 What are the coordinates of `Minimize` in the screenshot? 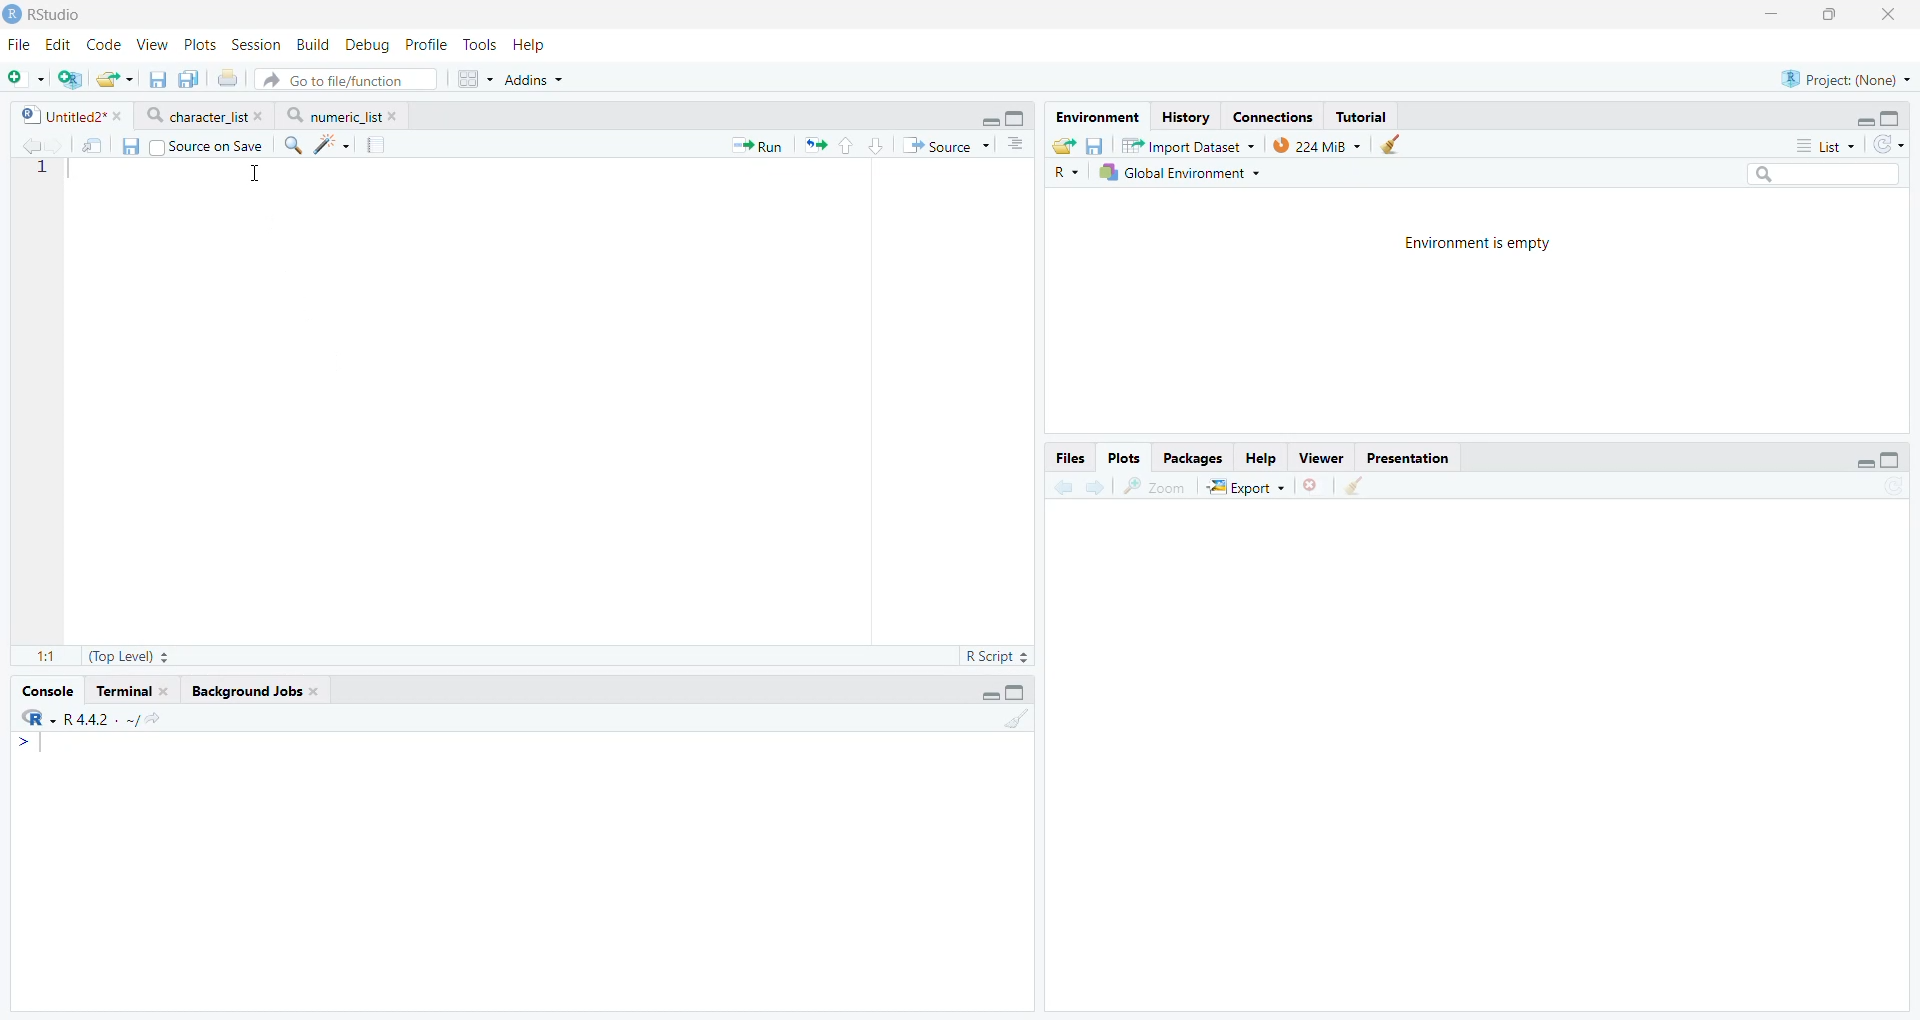 It's located at (1775, 14).